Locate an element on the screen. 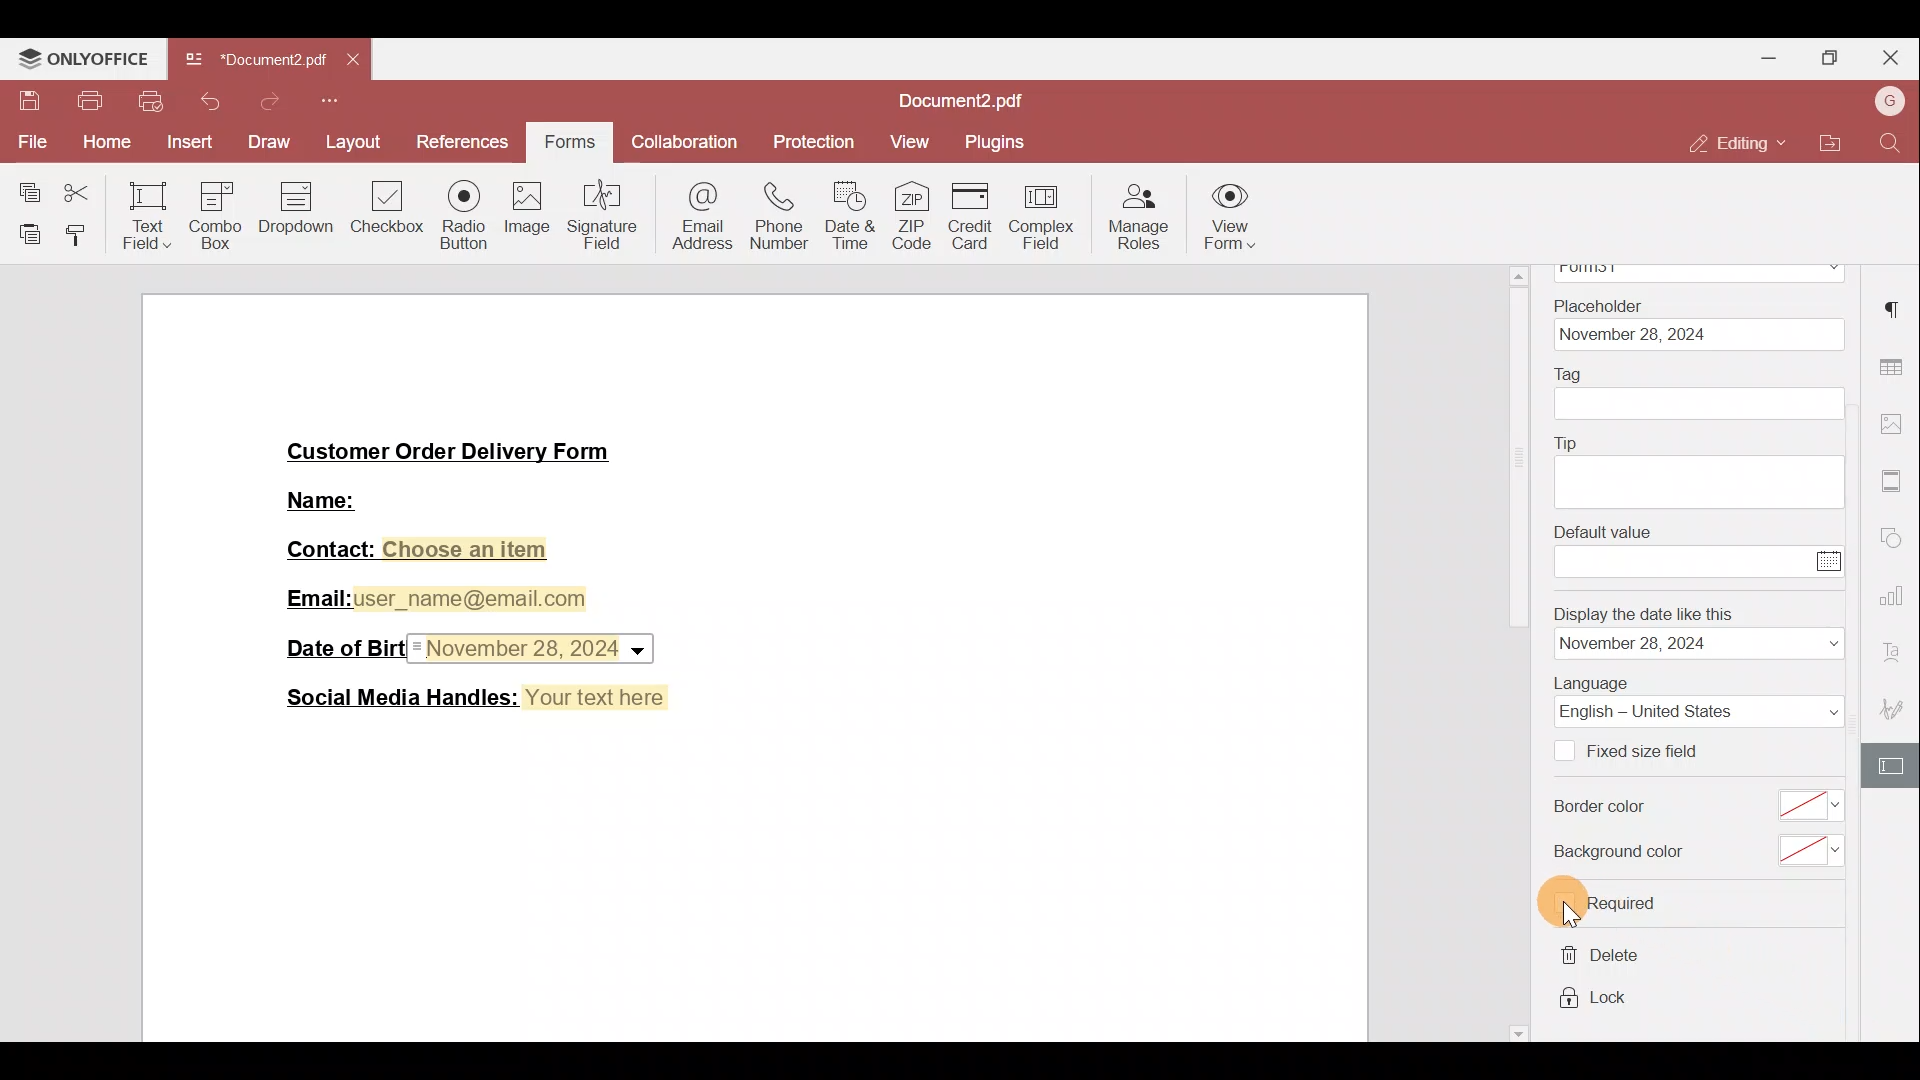  select border color is located at coordinates (1811, 805).